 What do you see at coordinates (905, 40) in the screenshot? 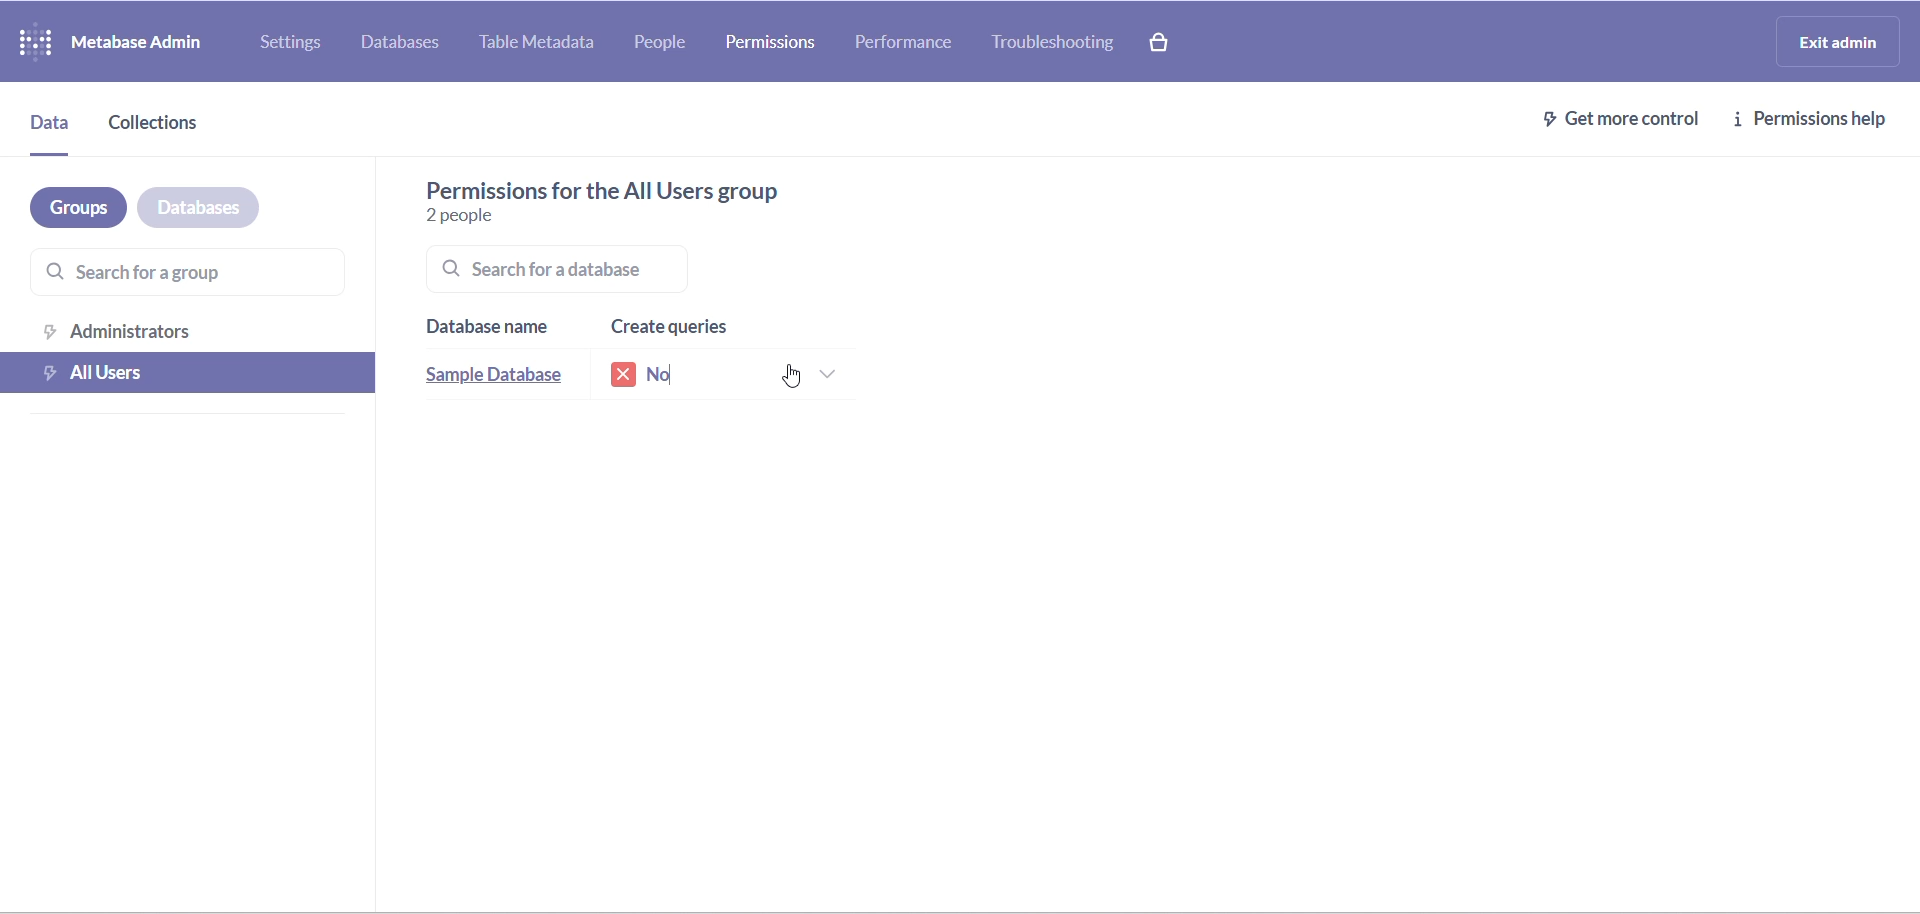
I see `performance` at bounding box center [905, 40].